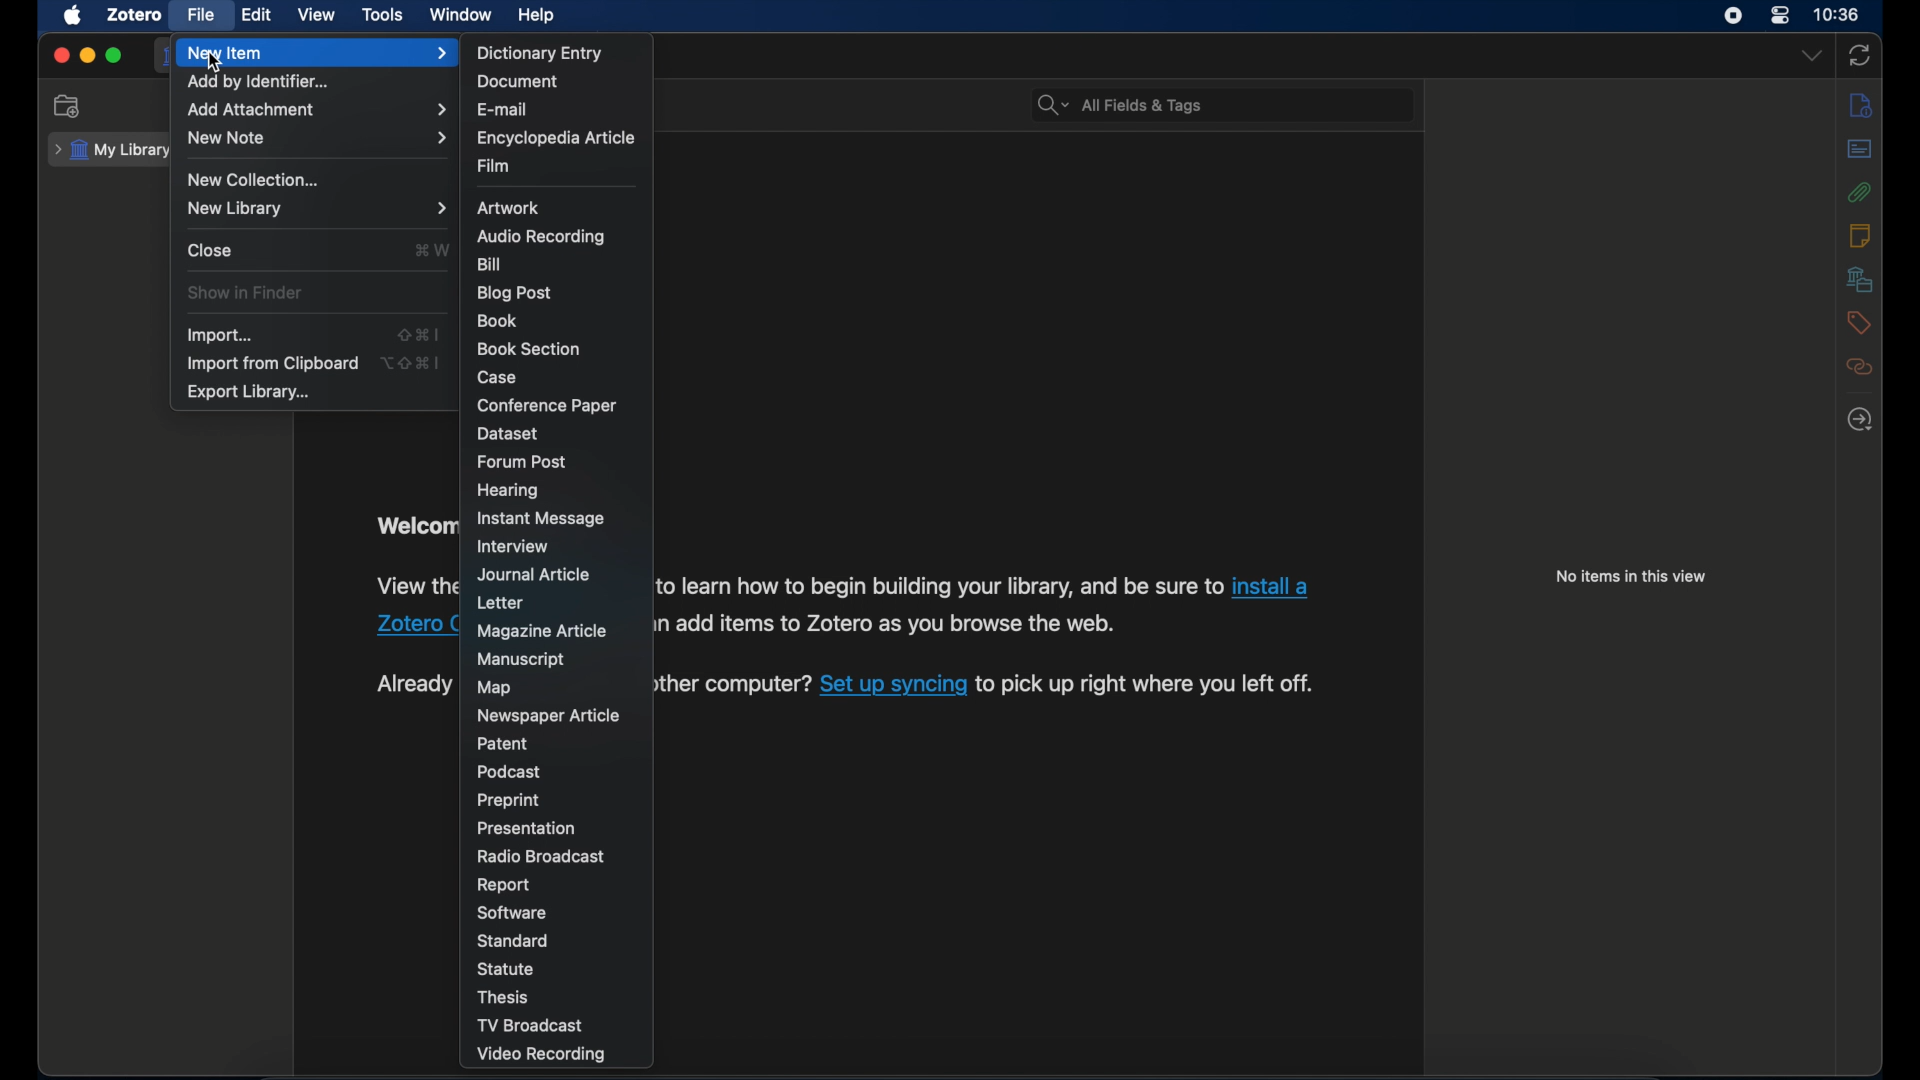  I want to click on tags, so click(1860, 323).